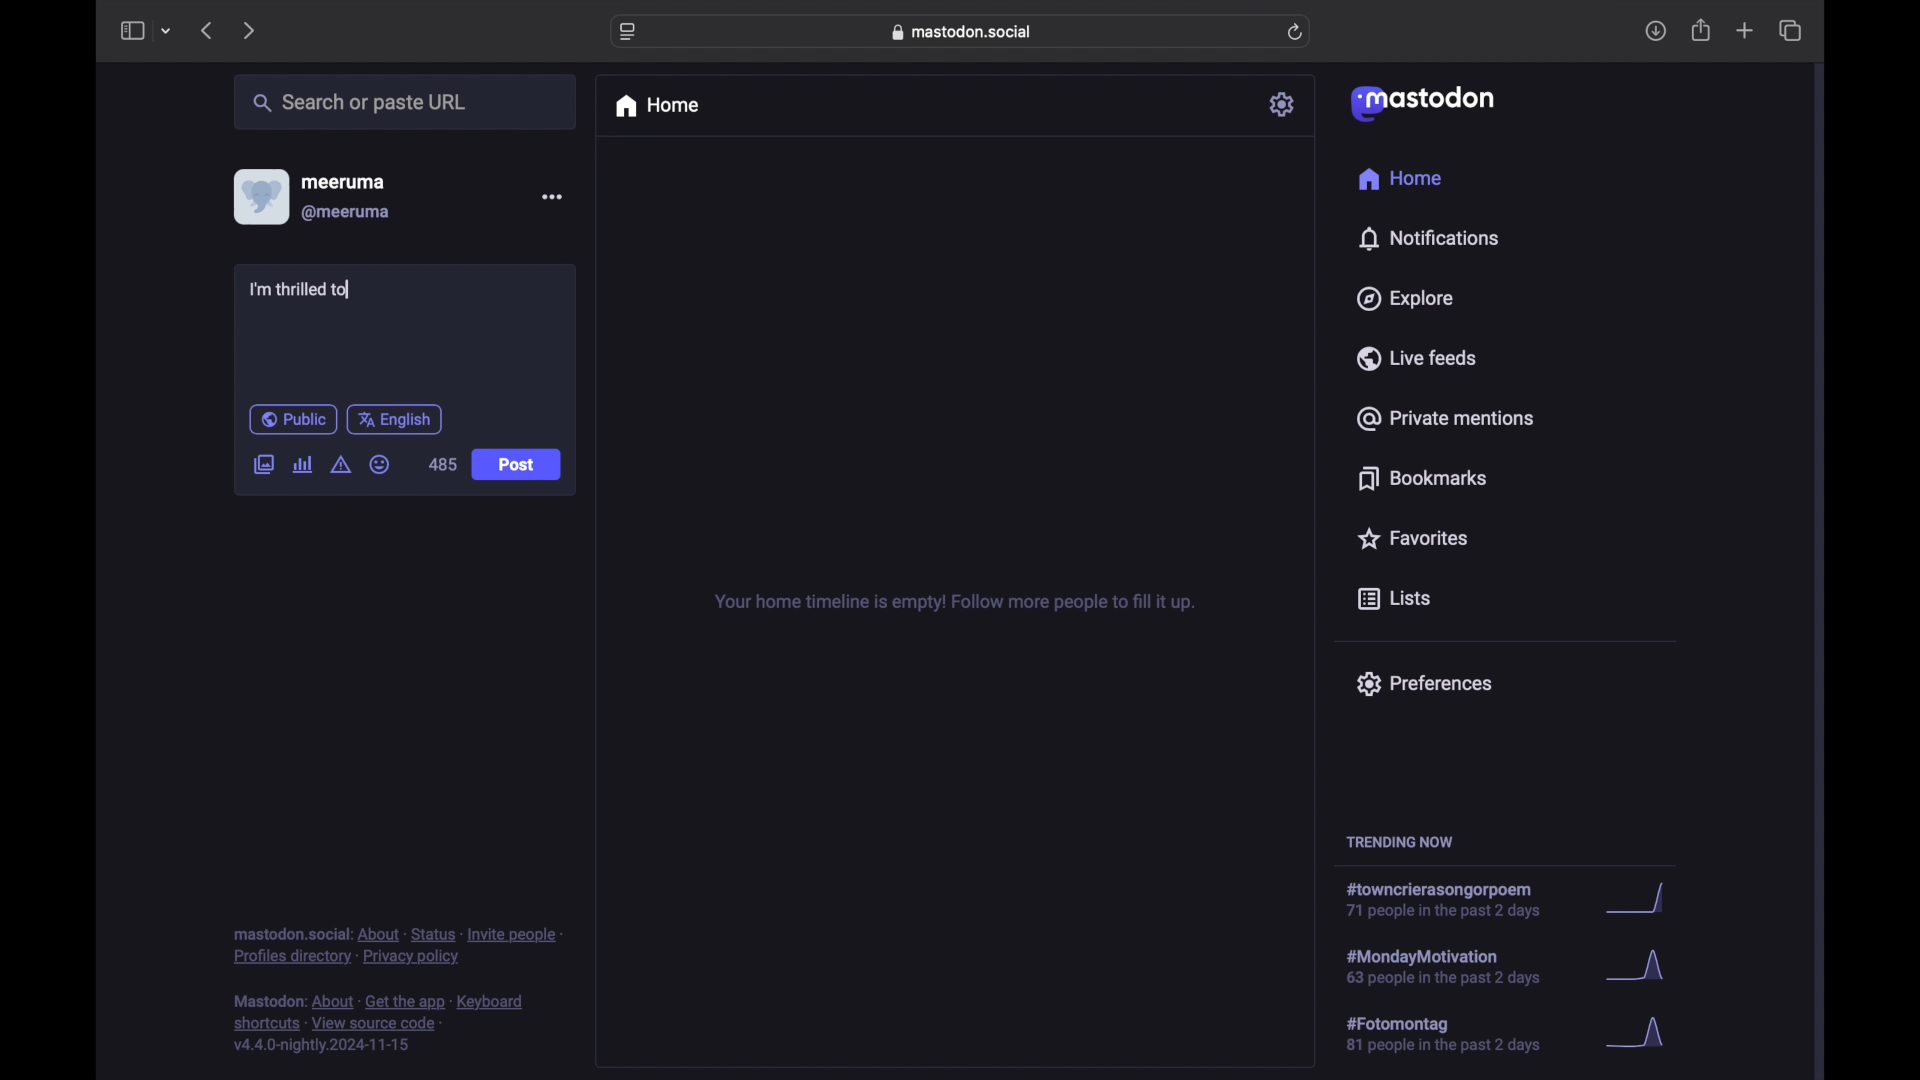 The width and height of the screenshot is (1920, 1080). Describe the element at coordinates (394, 421) in the screenshot. I see `english` at that location.